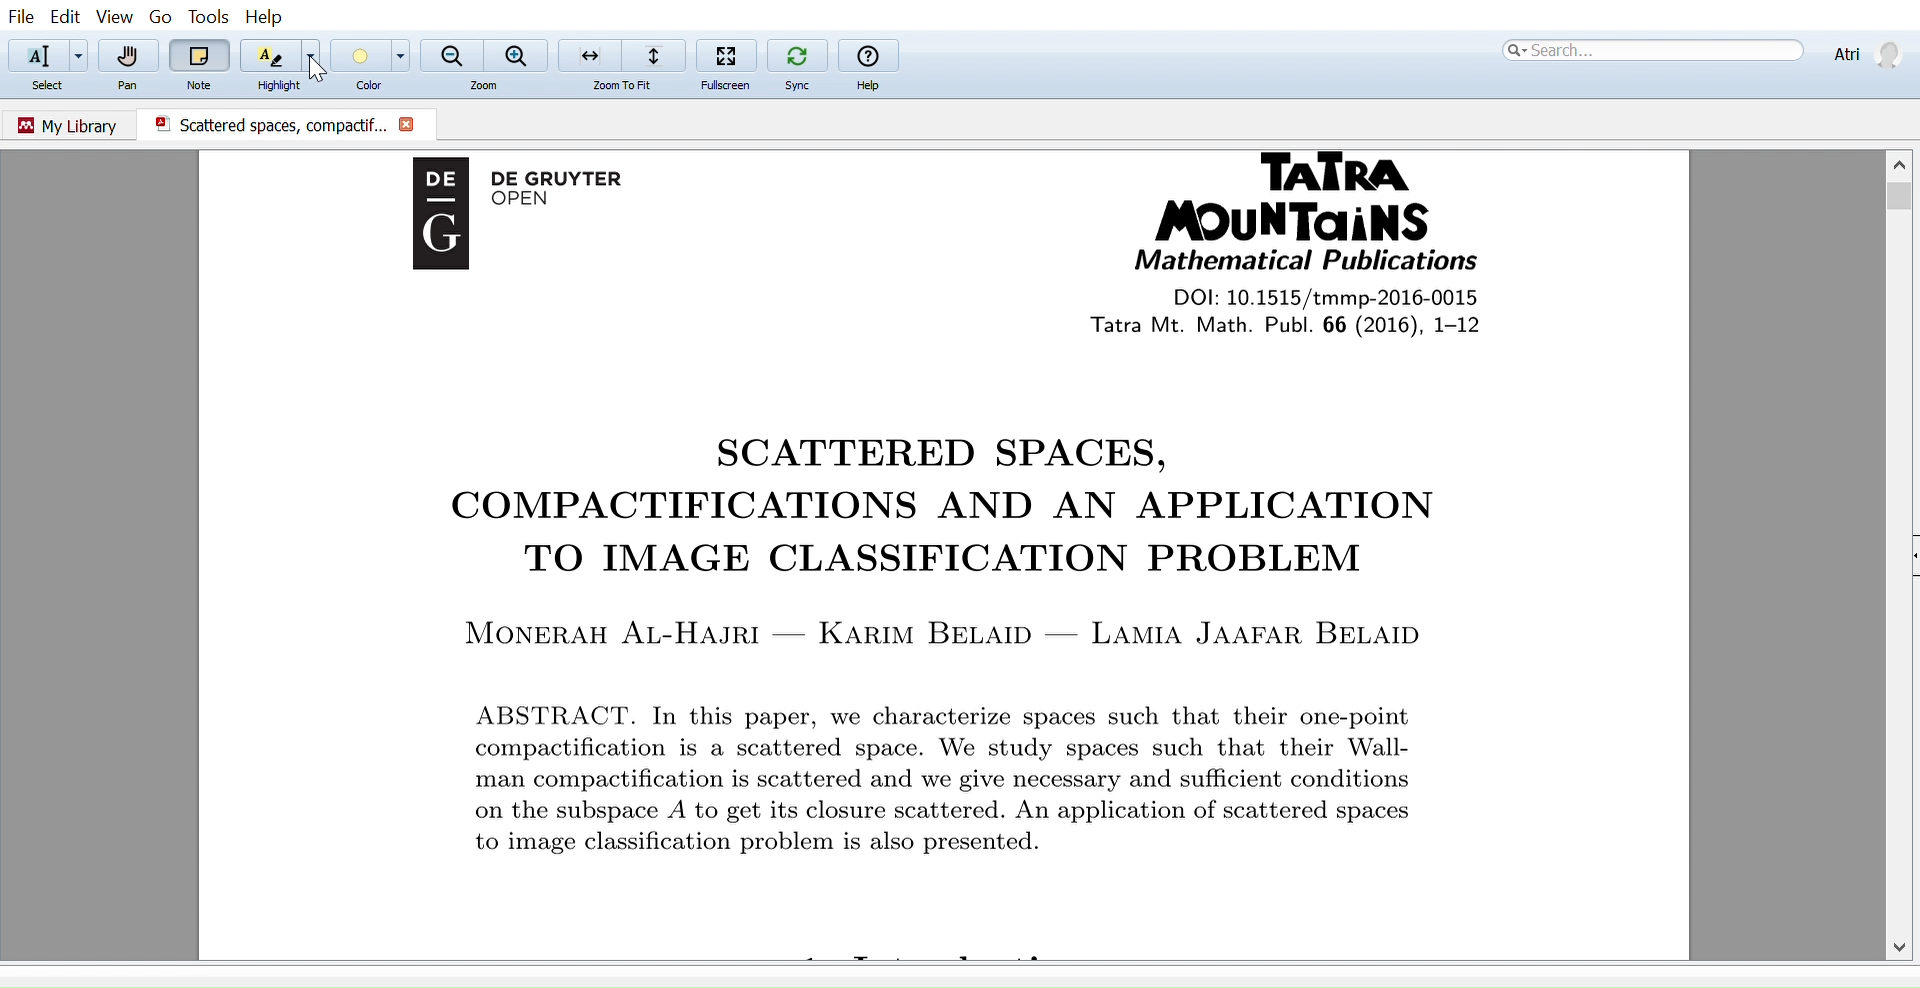 Image resolution: width=1920 pixels, height=988 pixels. What do you see at coordinates (797, 53) in the screenshot?
I see `Sync` at bounding box center [797, 53].